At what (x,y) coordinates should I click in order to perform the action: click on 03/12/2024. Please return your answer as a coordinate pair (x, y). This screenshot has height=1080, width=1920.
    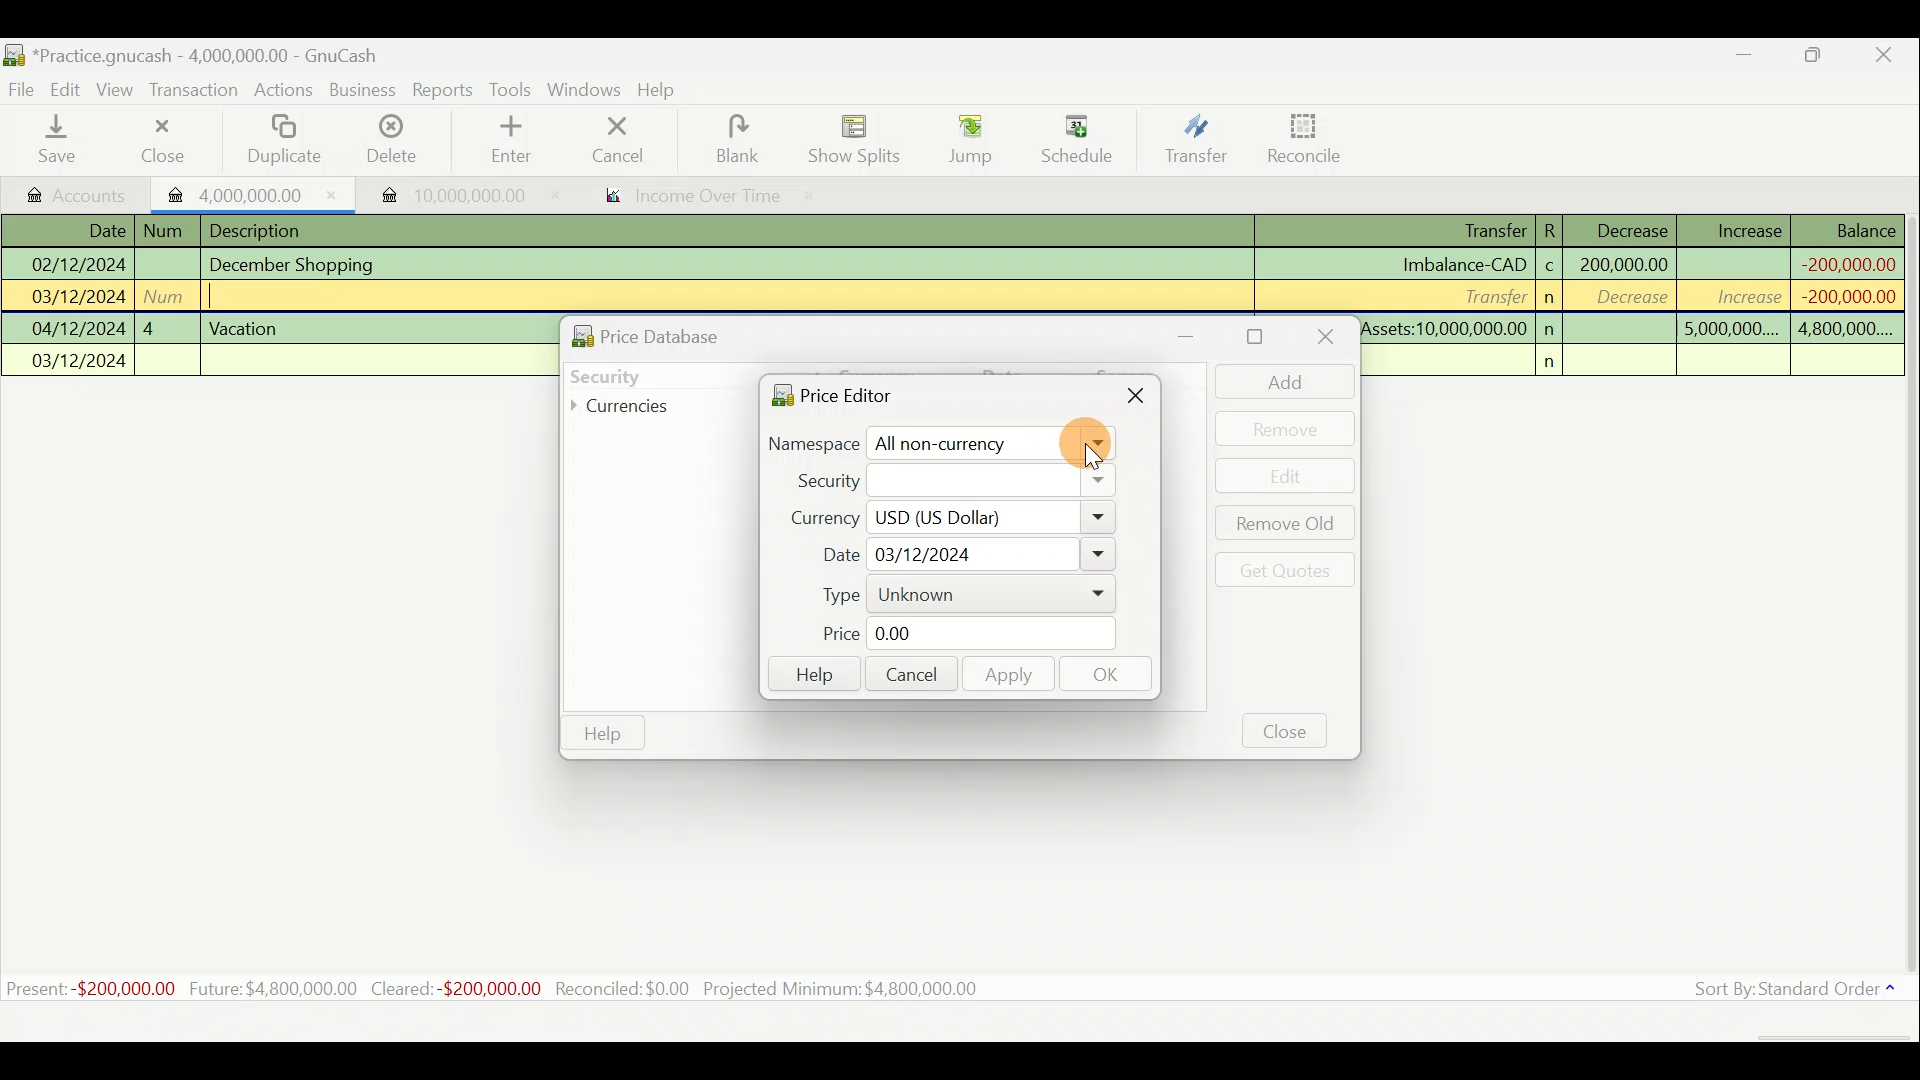
    Looking at the image, I should click on (79, 299).